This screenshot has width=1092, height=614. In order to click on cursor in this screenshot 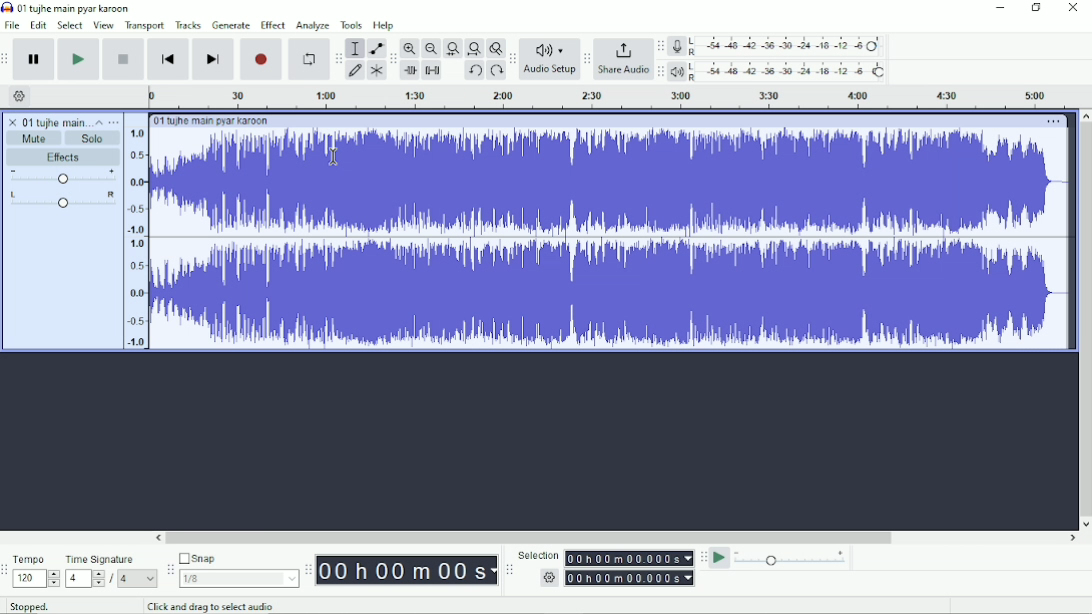, I will do `click(334, 157)`.